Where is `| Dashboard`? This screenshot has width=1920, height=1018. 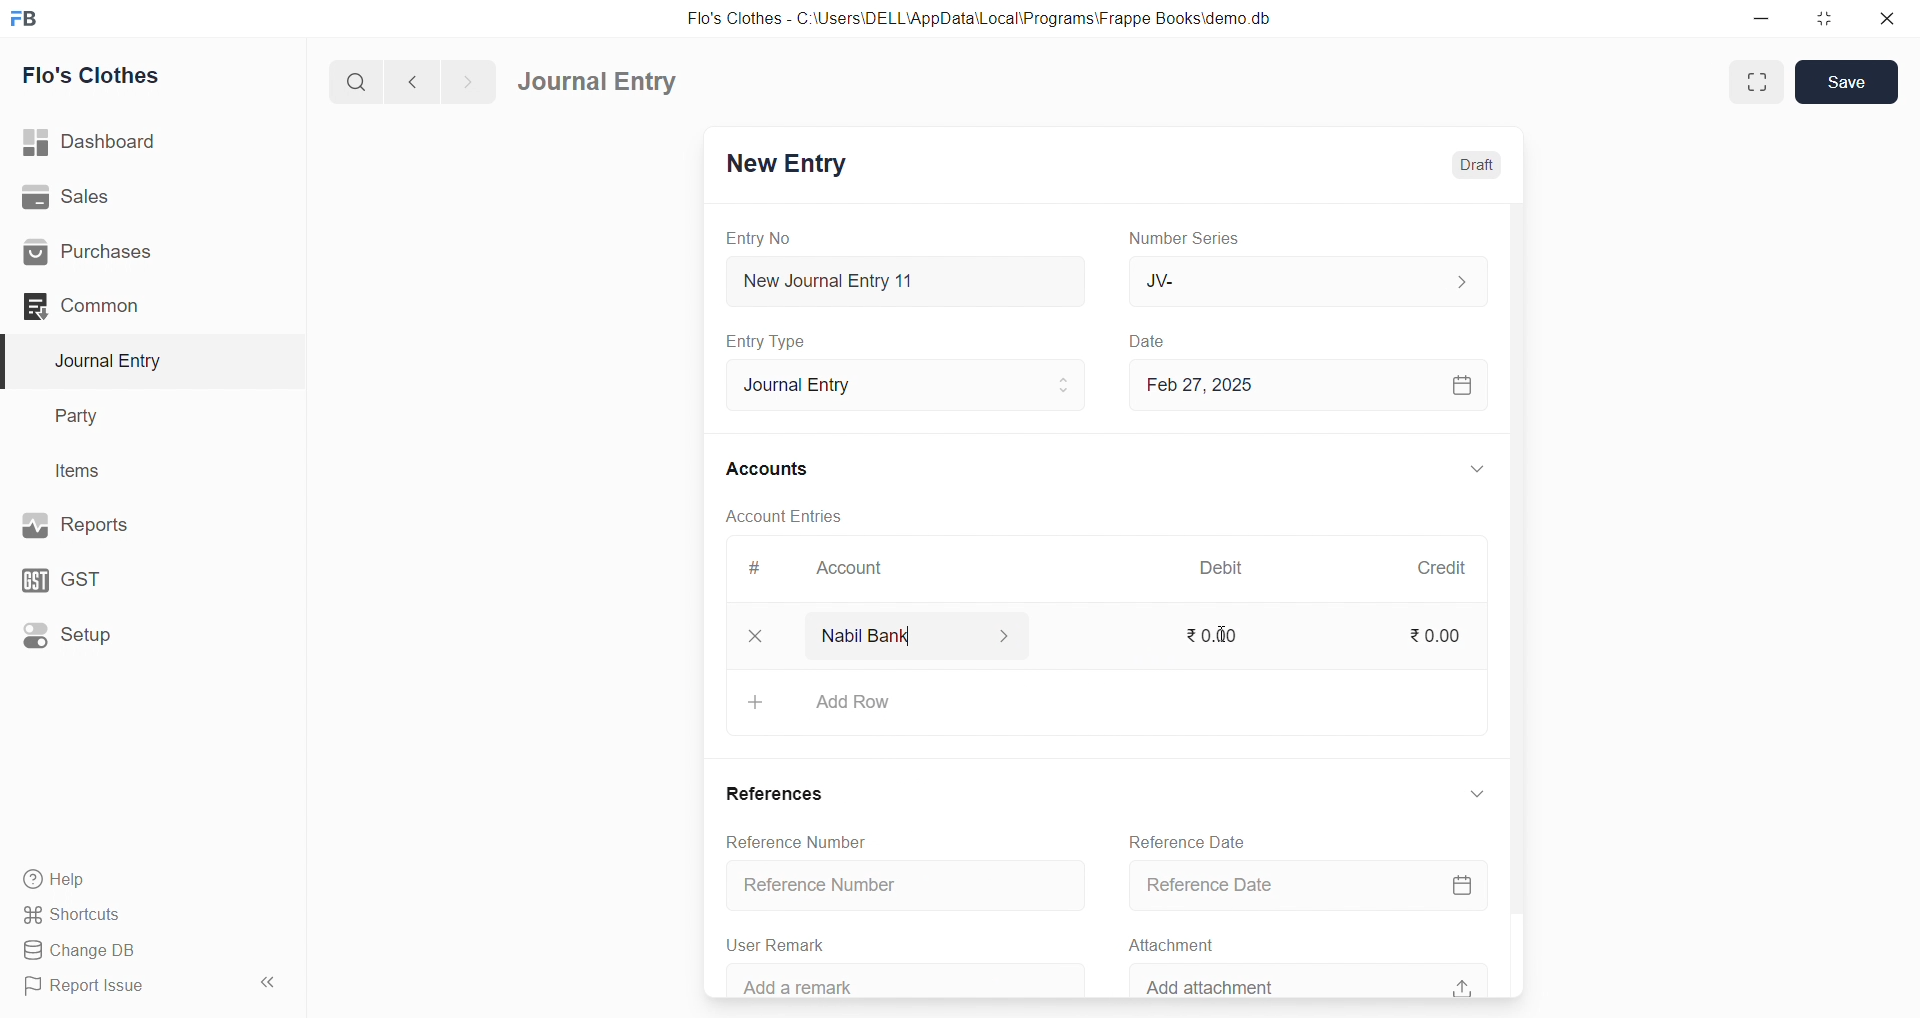 | Dashboard is located at coordinates (109, 143).